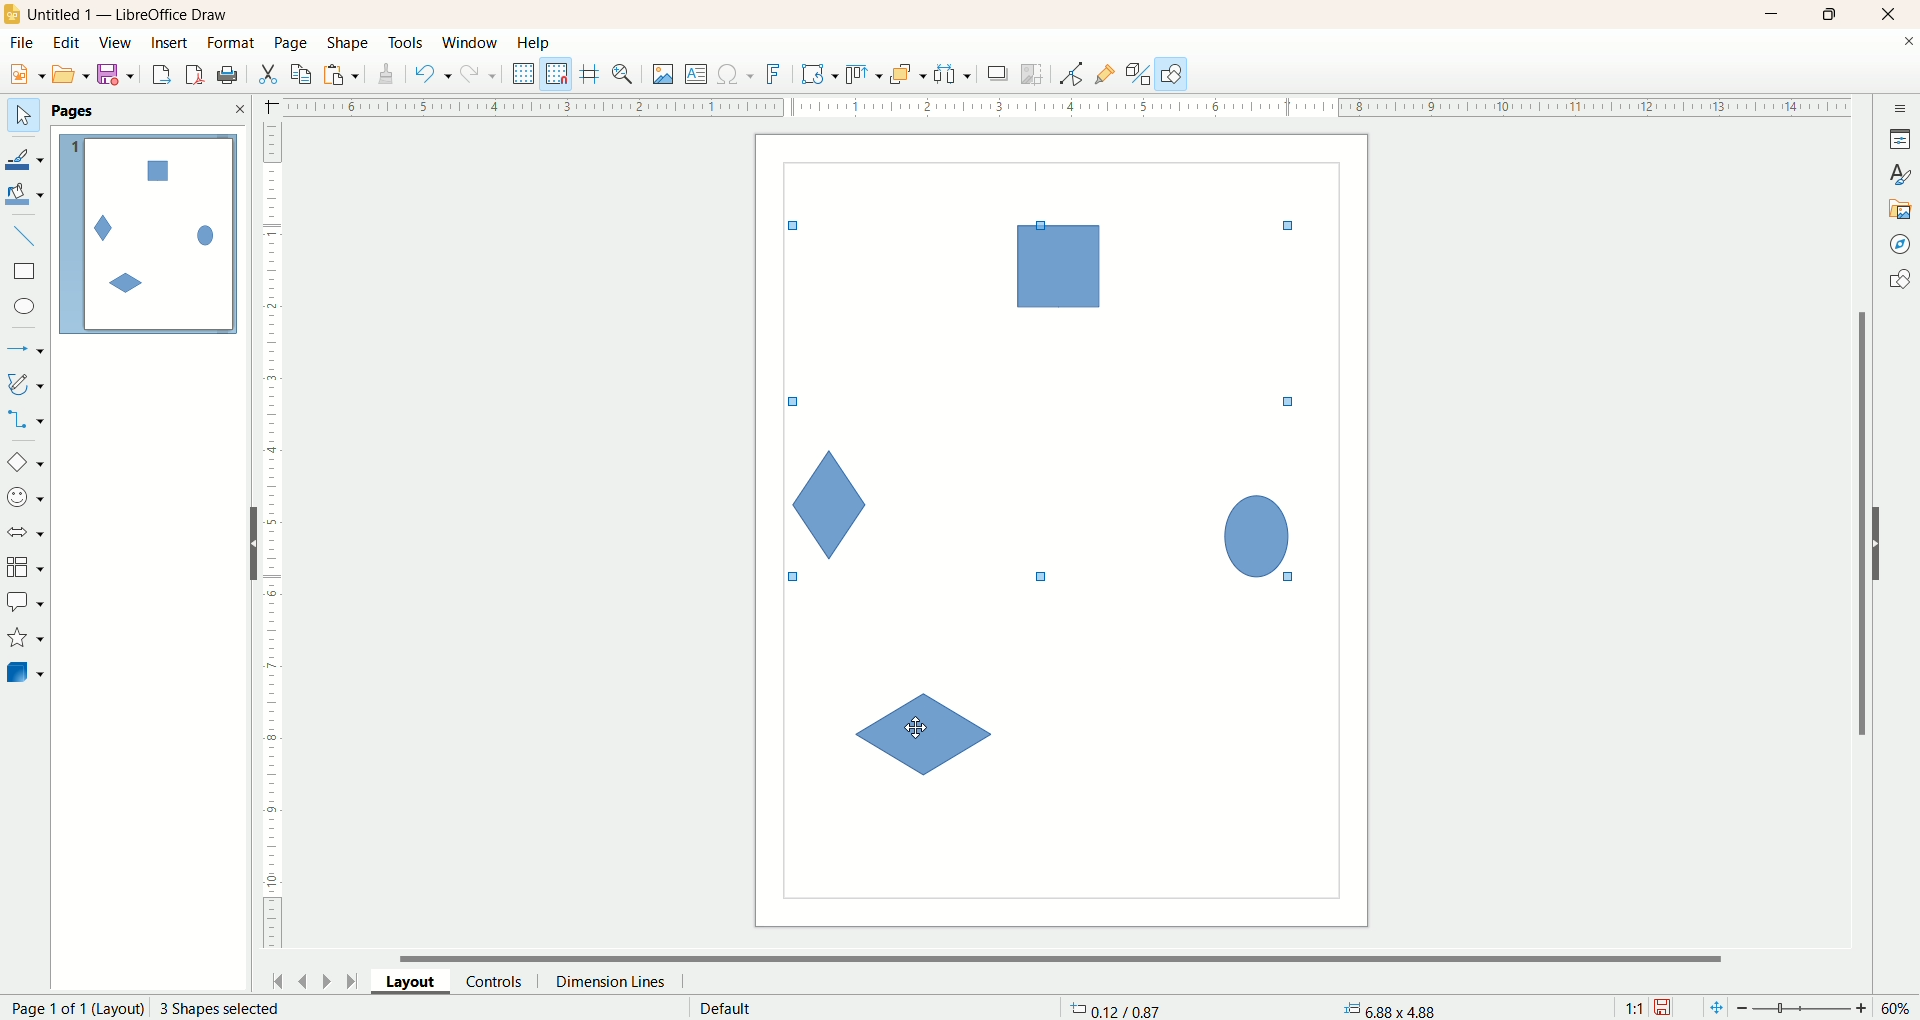 This screenshot has width=1920, height=1020. Describe the element at coordinates (387, 71) in the screenshot. I see `clone formatting` at that location.